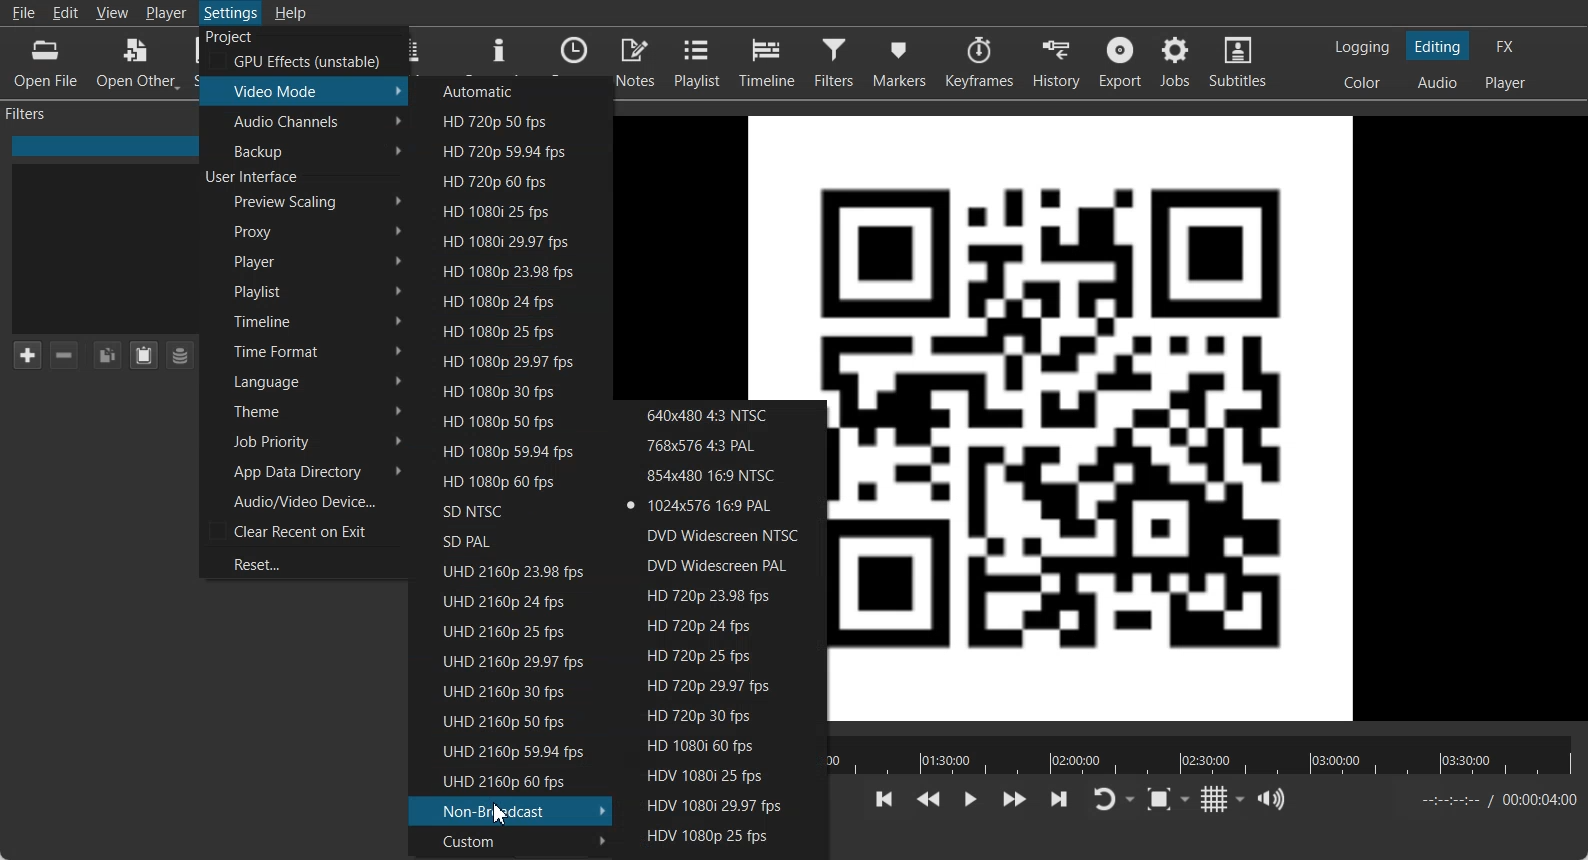  I want to click on Toggle zoom, so click(1168, 799).